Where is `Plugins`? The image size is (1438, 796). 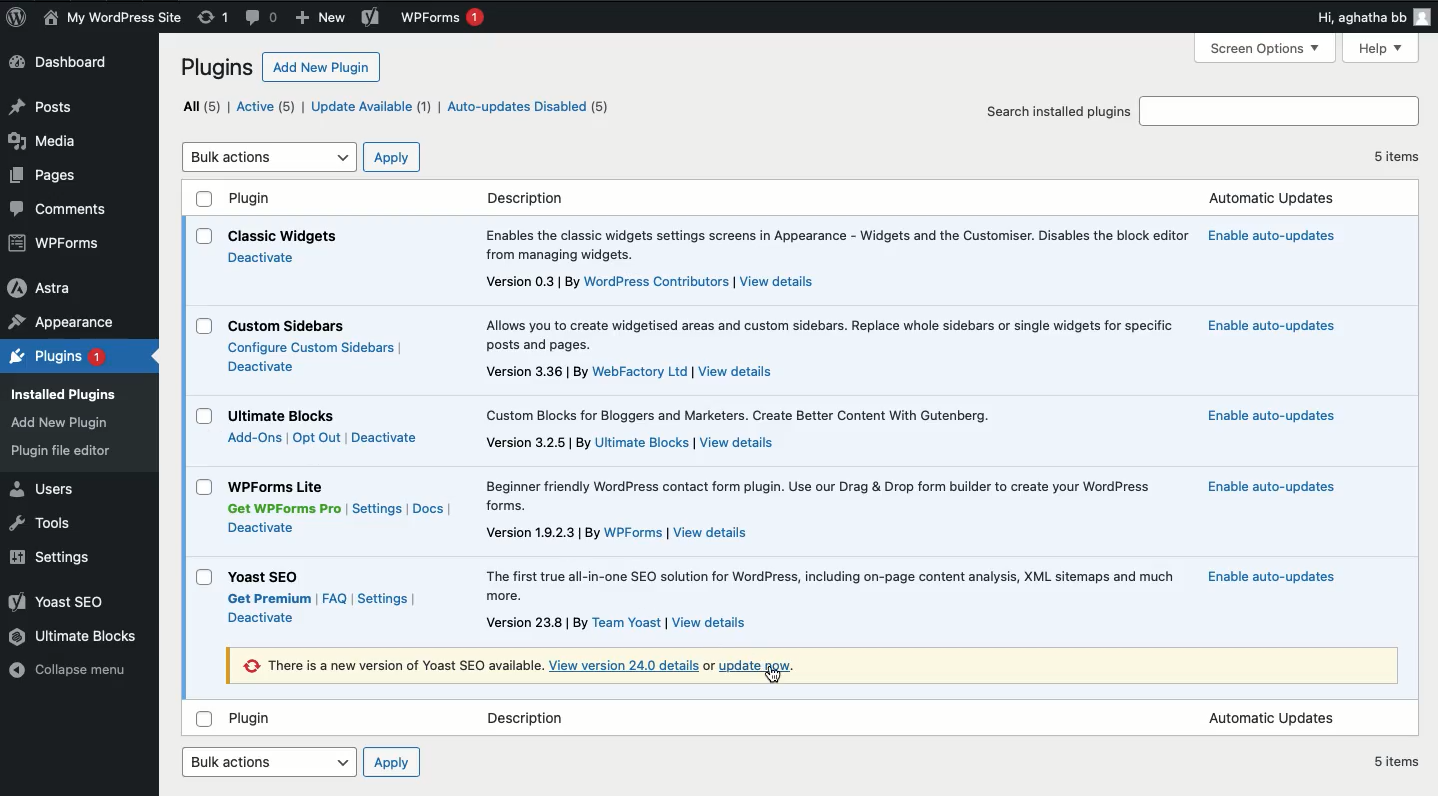 Plugins is located at coordinates (63, 450).